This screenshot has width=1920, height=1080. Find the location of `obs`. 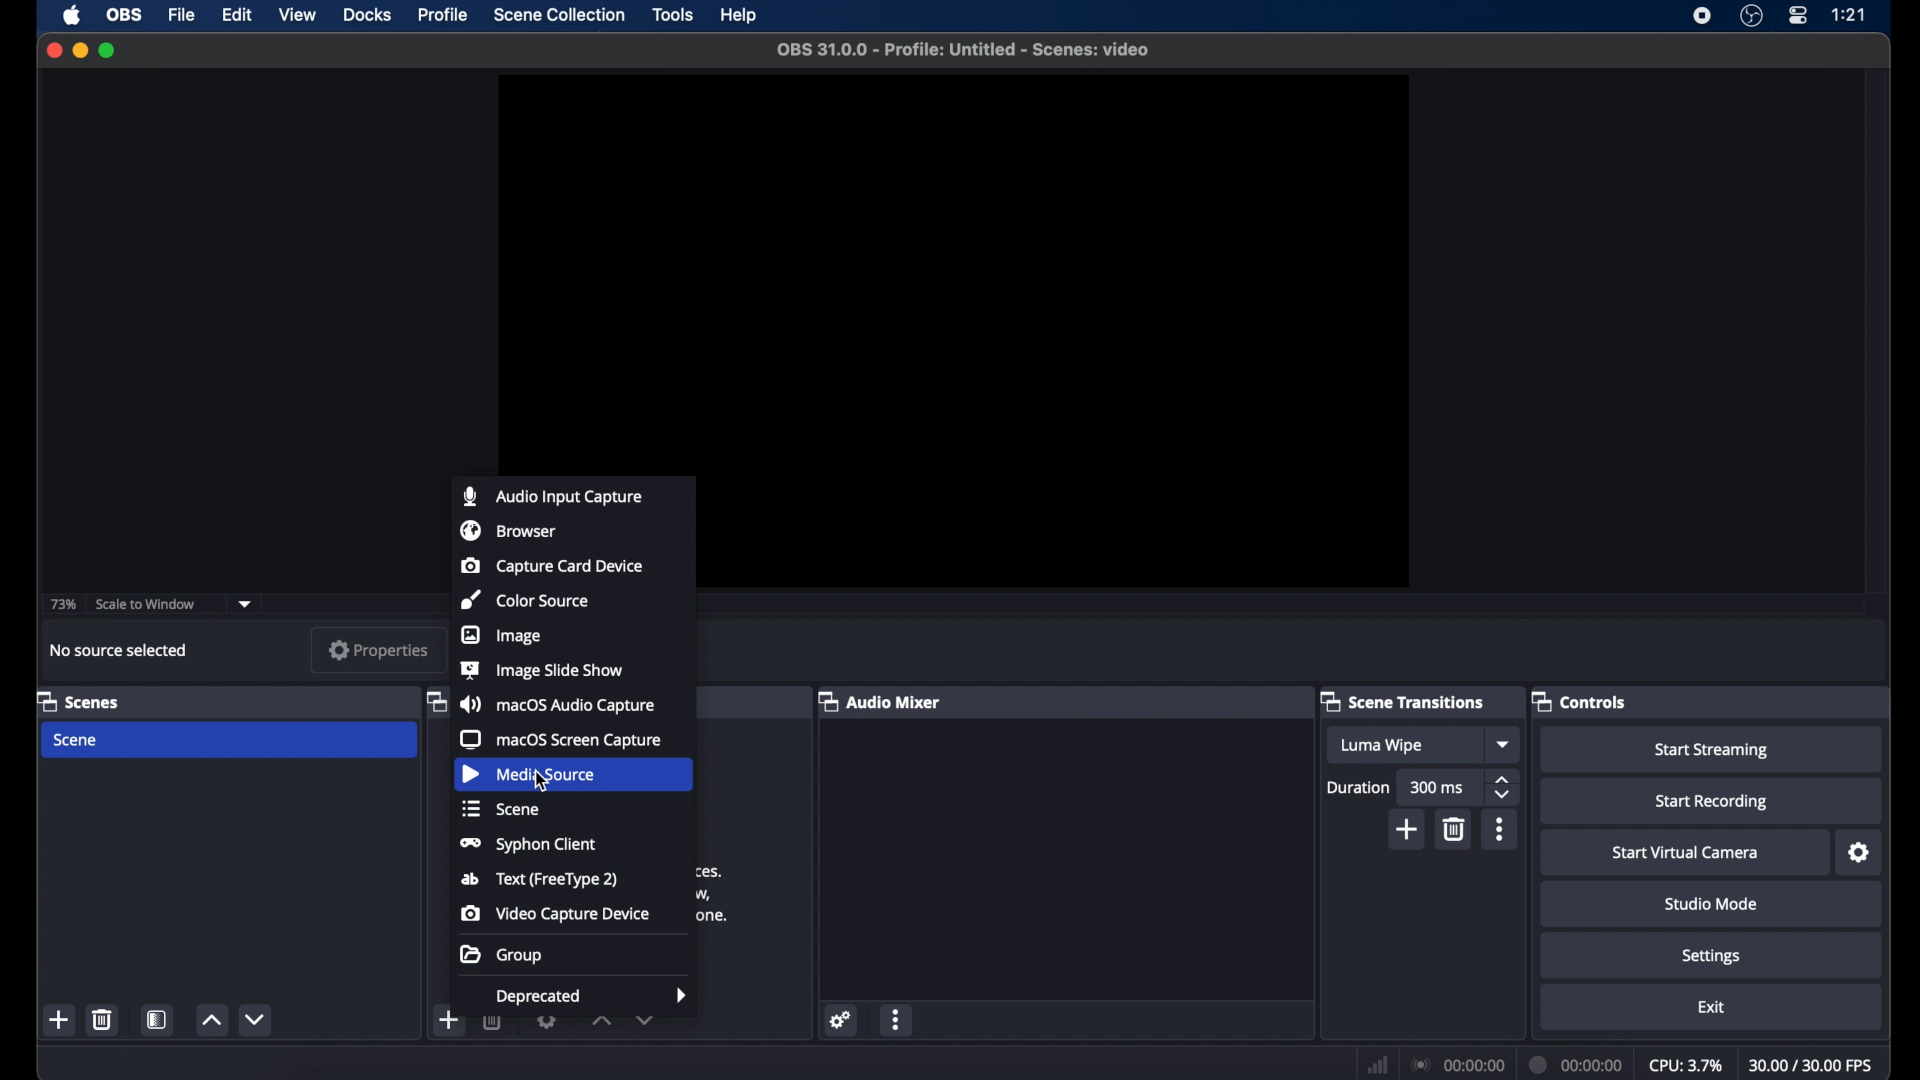

obs is located at coordinates (125, 15).